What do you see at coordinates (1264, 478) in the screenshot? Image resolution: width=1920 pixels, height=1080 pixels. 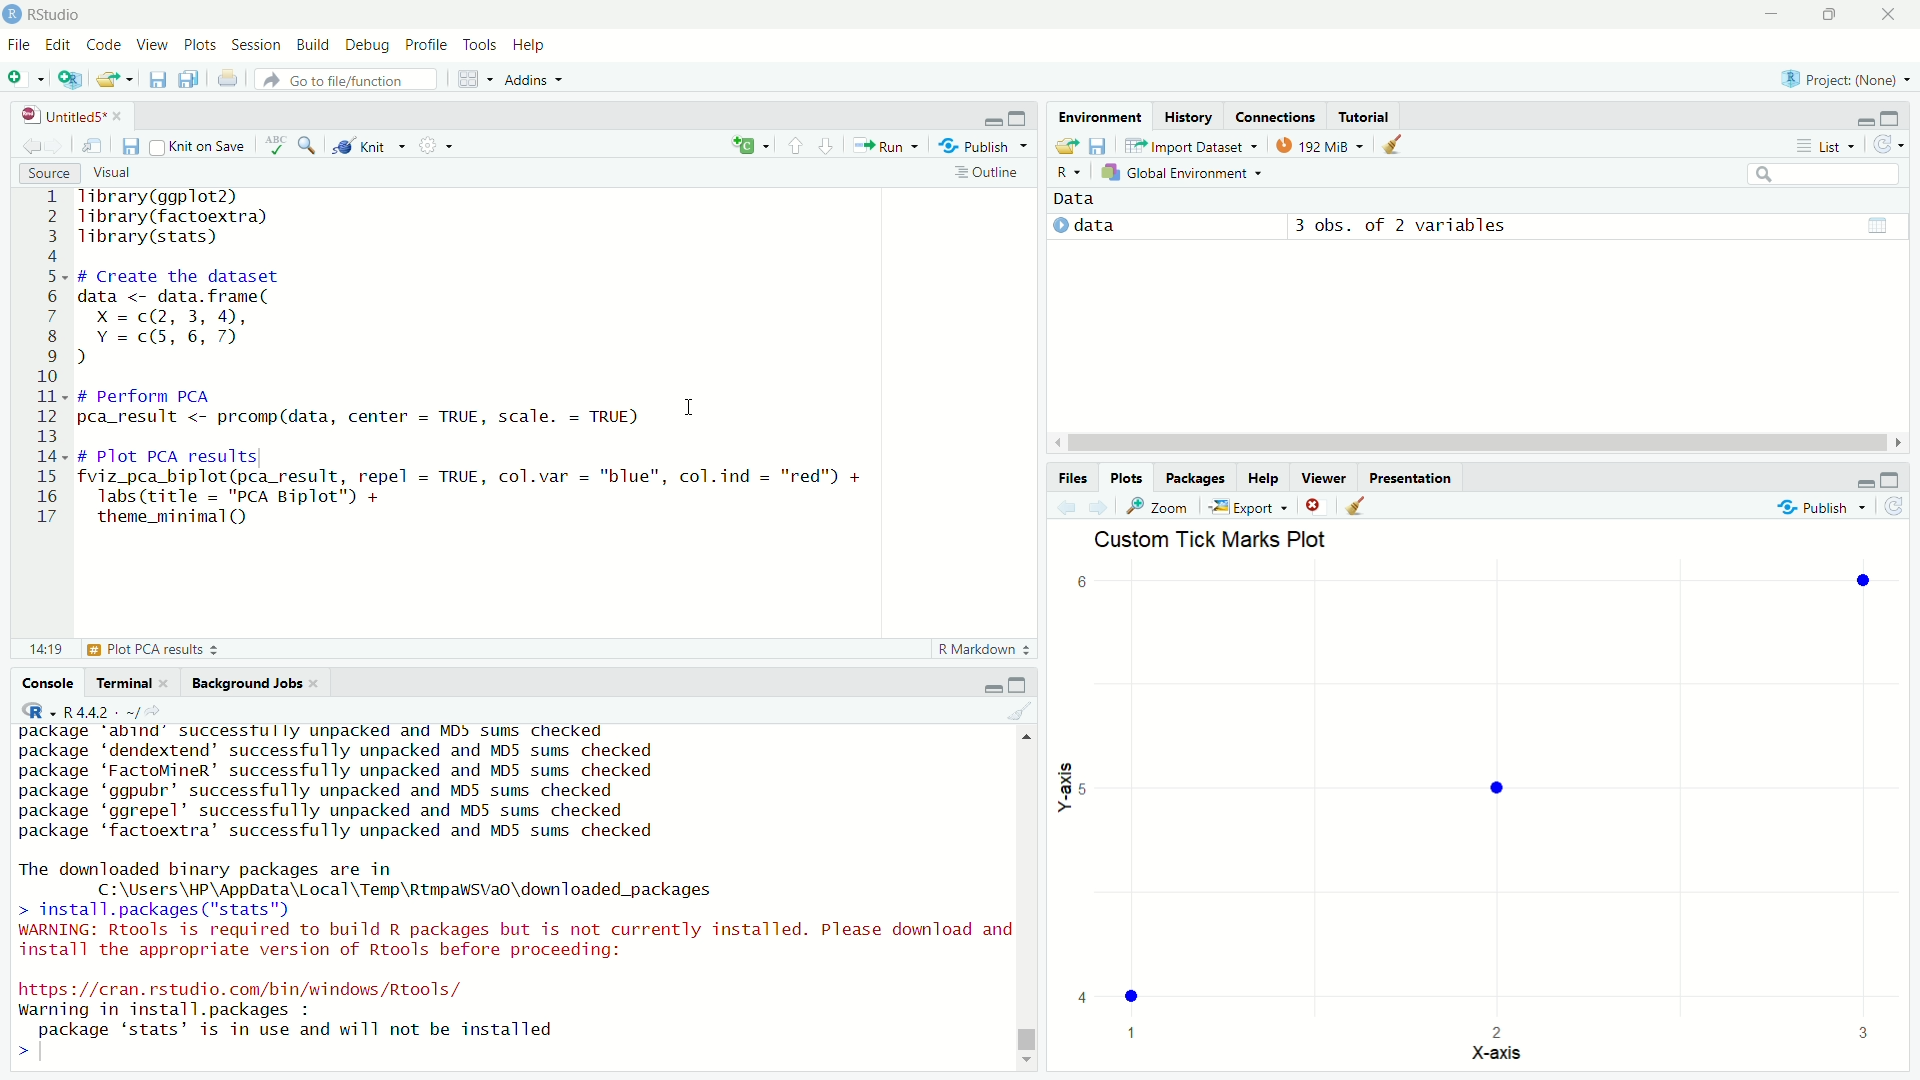 I see `Help` at bounding box center [1264, 478].